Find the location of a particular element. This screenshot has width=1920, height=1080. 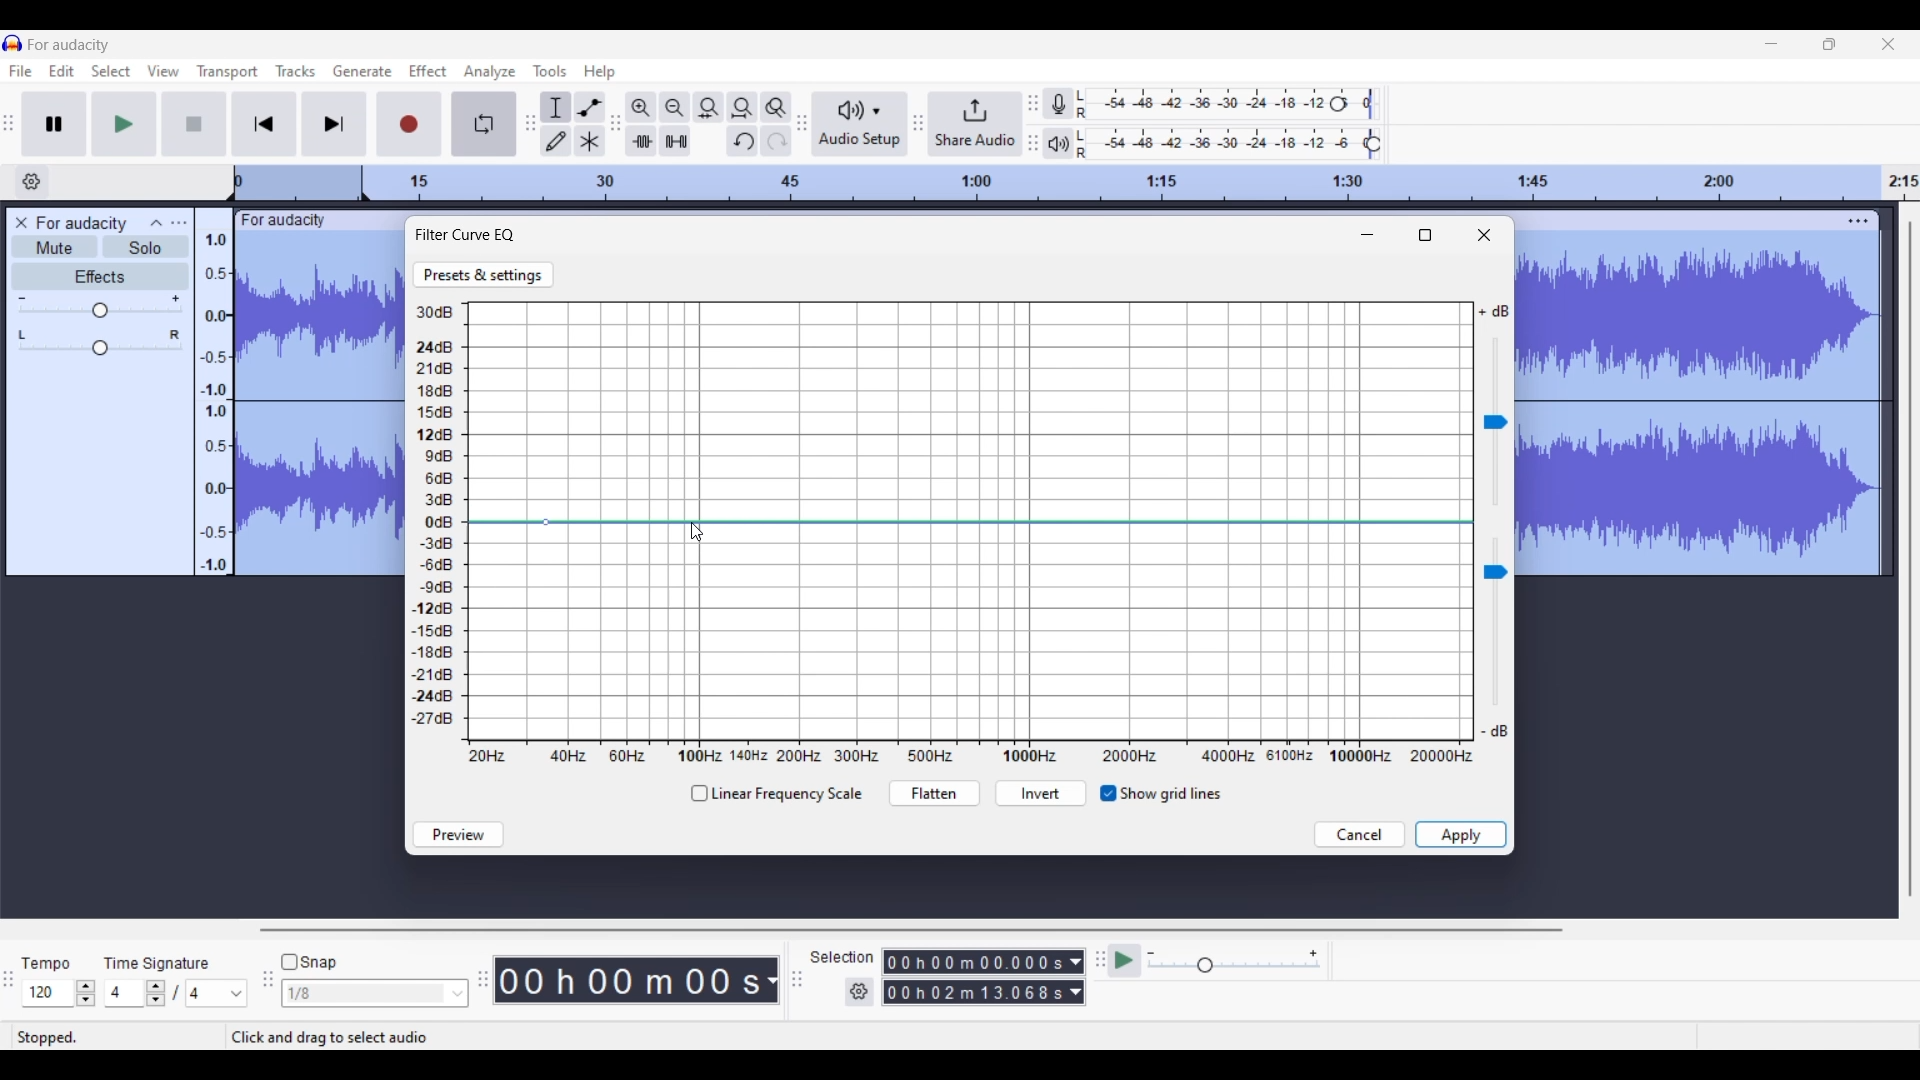

Indicates min. sound is located at coordinates (1494, 731).